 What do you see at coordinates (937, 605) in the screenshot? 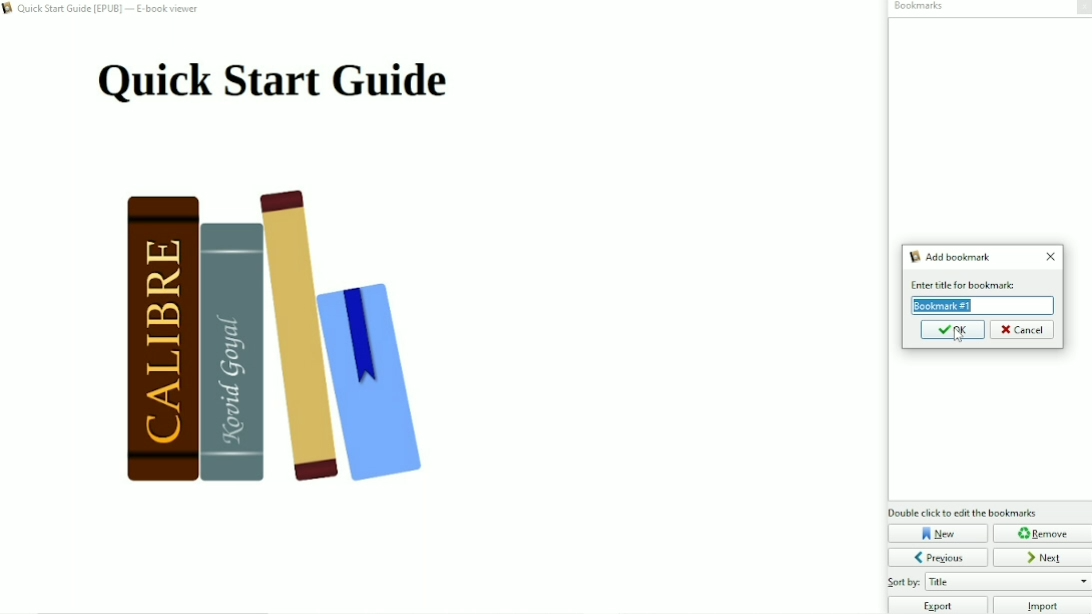
I see `Export` at bounding box center [937, 605].